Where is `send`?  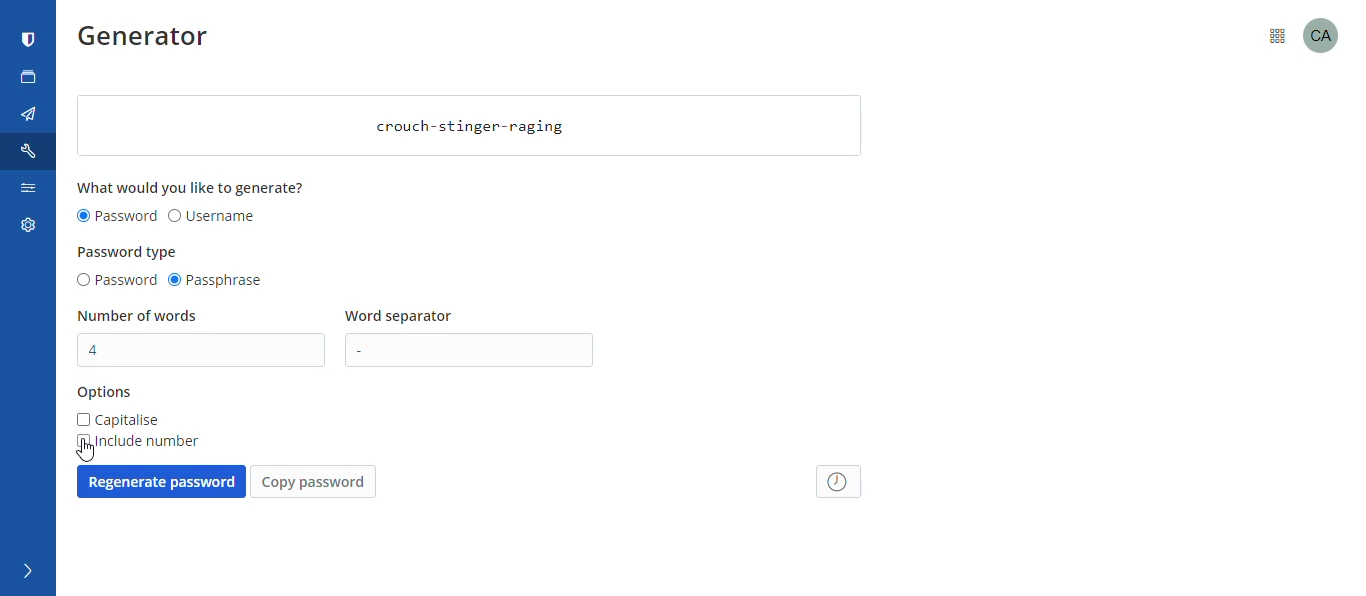 send is located at coordinates (29, 115).